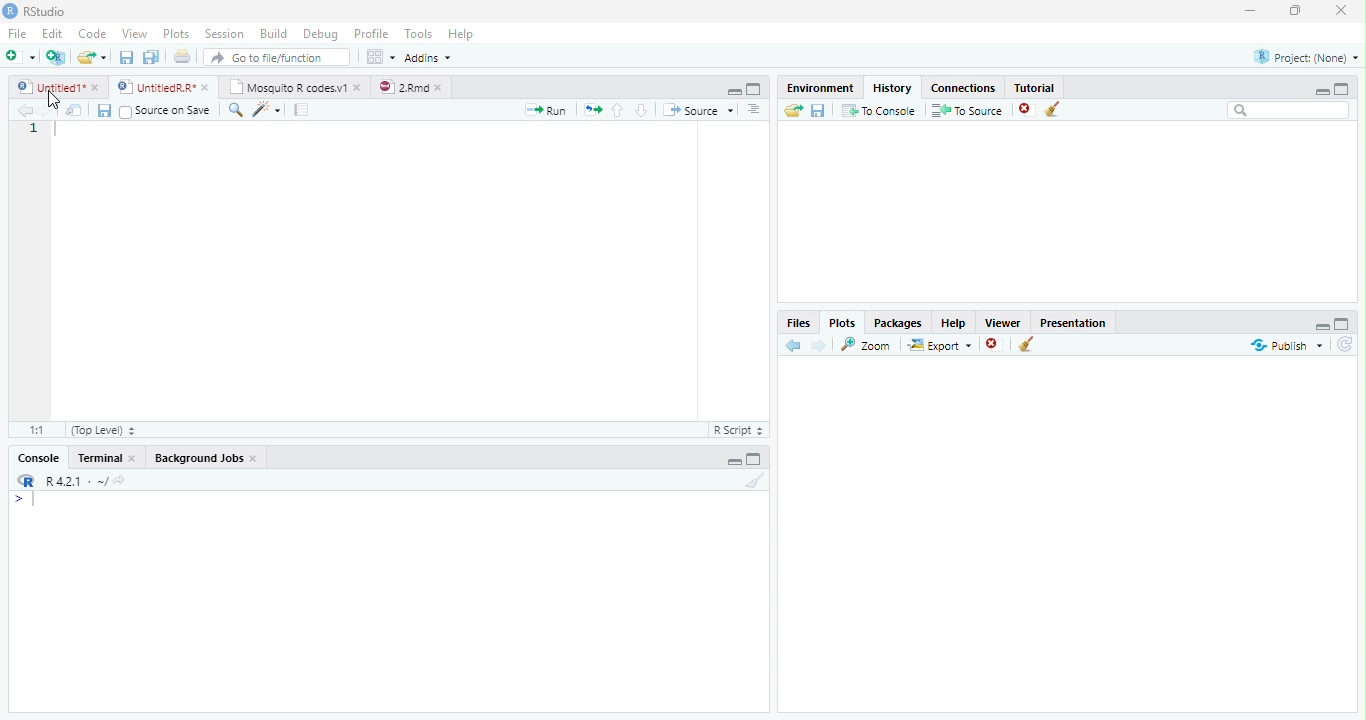 The width and height of the screenshot is (1366, 720). I want to click on Zoom, so click(868, 345).